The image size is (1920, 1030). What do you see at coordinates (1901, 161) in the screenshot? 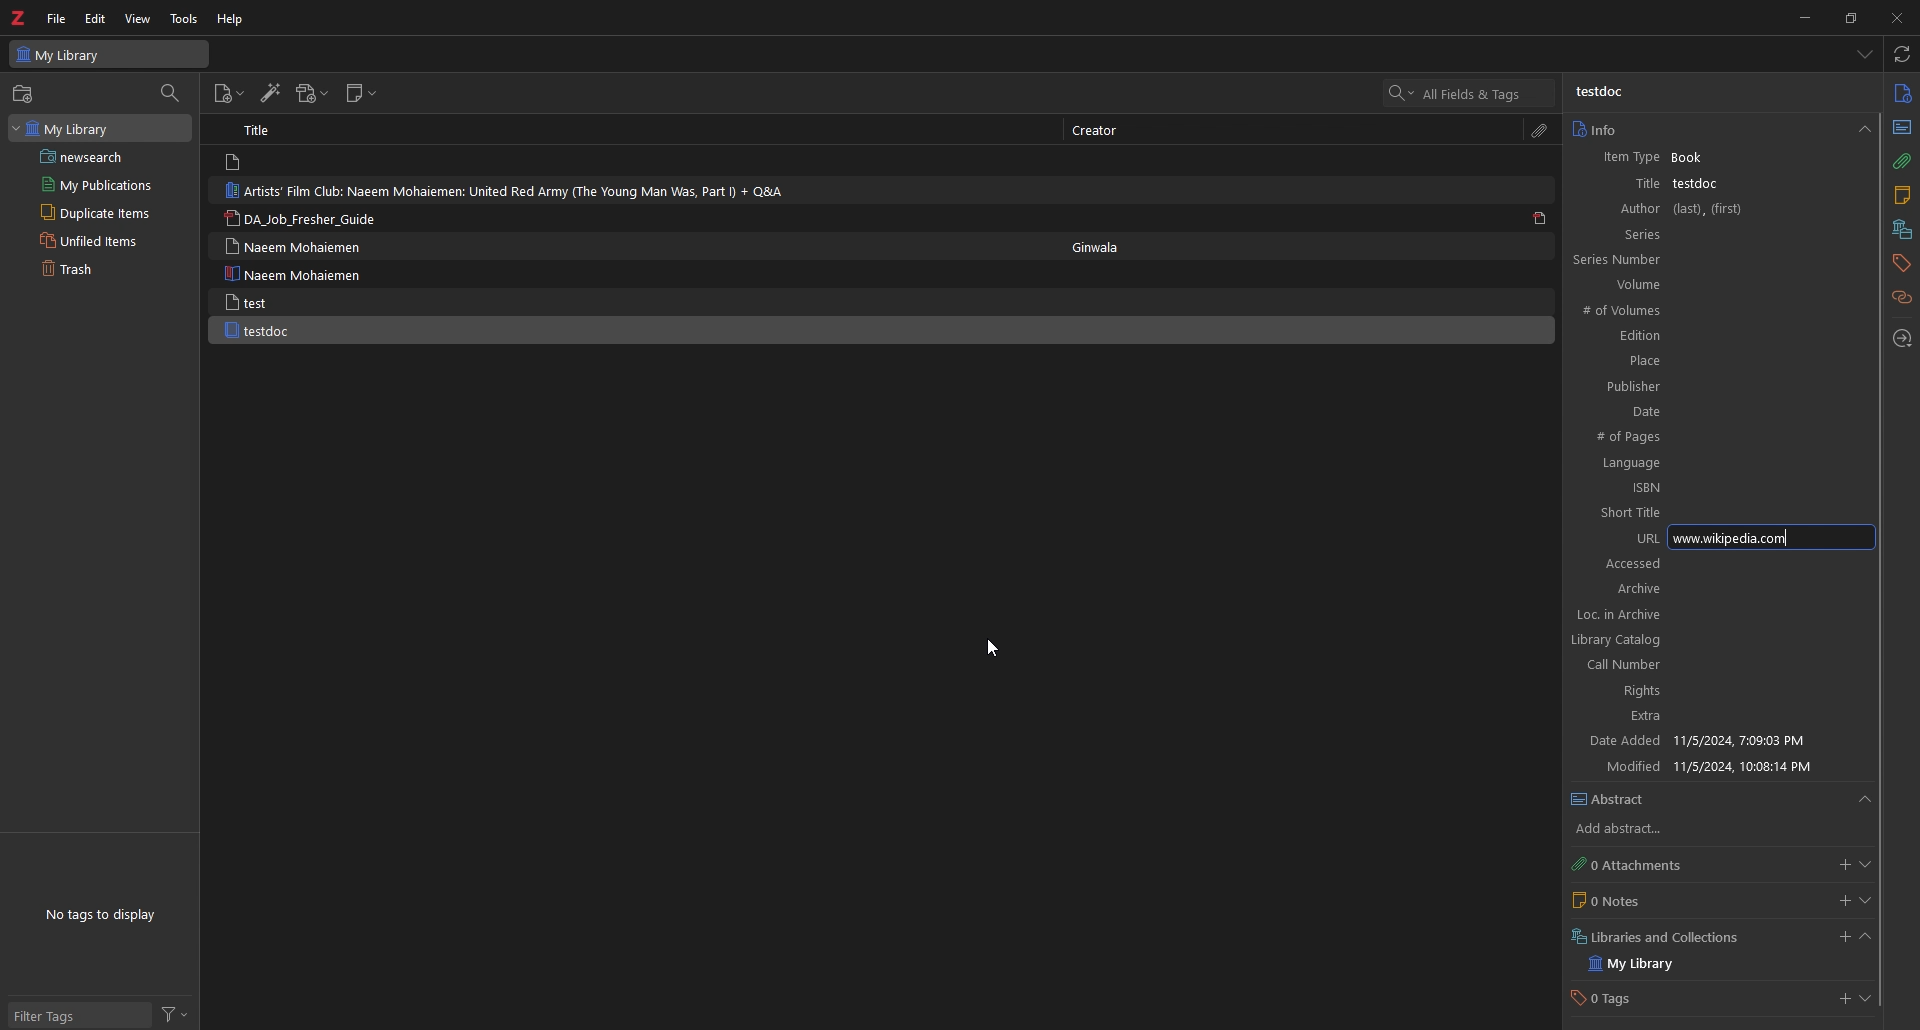
I see `attachment` at bounding box center [1901, 161].